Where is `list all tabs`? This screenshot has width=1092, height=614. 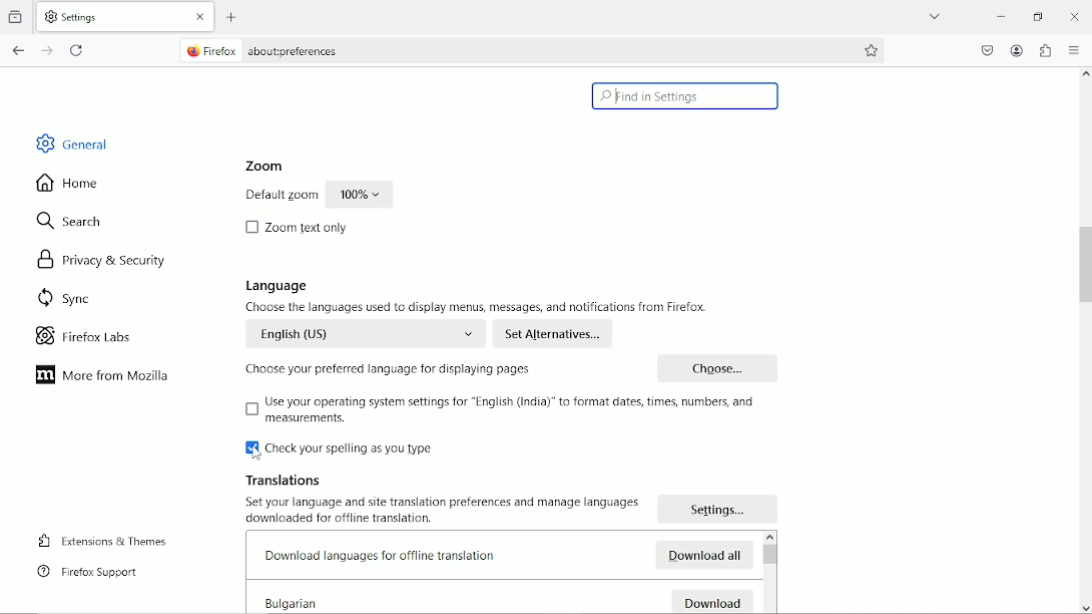
list all tabs is located at coordinates (934, 16).